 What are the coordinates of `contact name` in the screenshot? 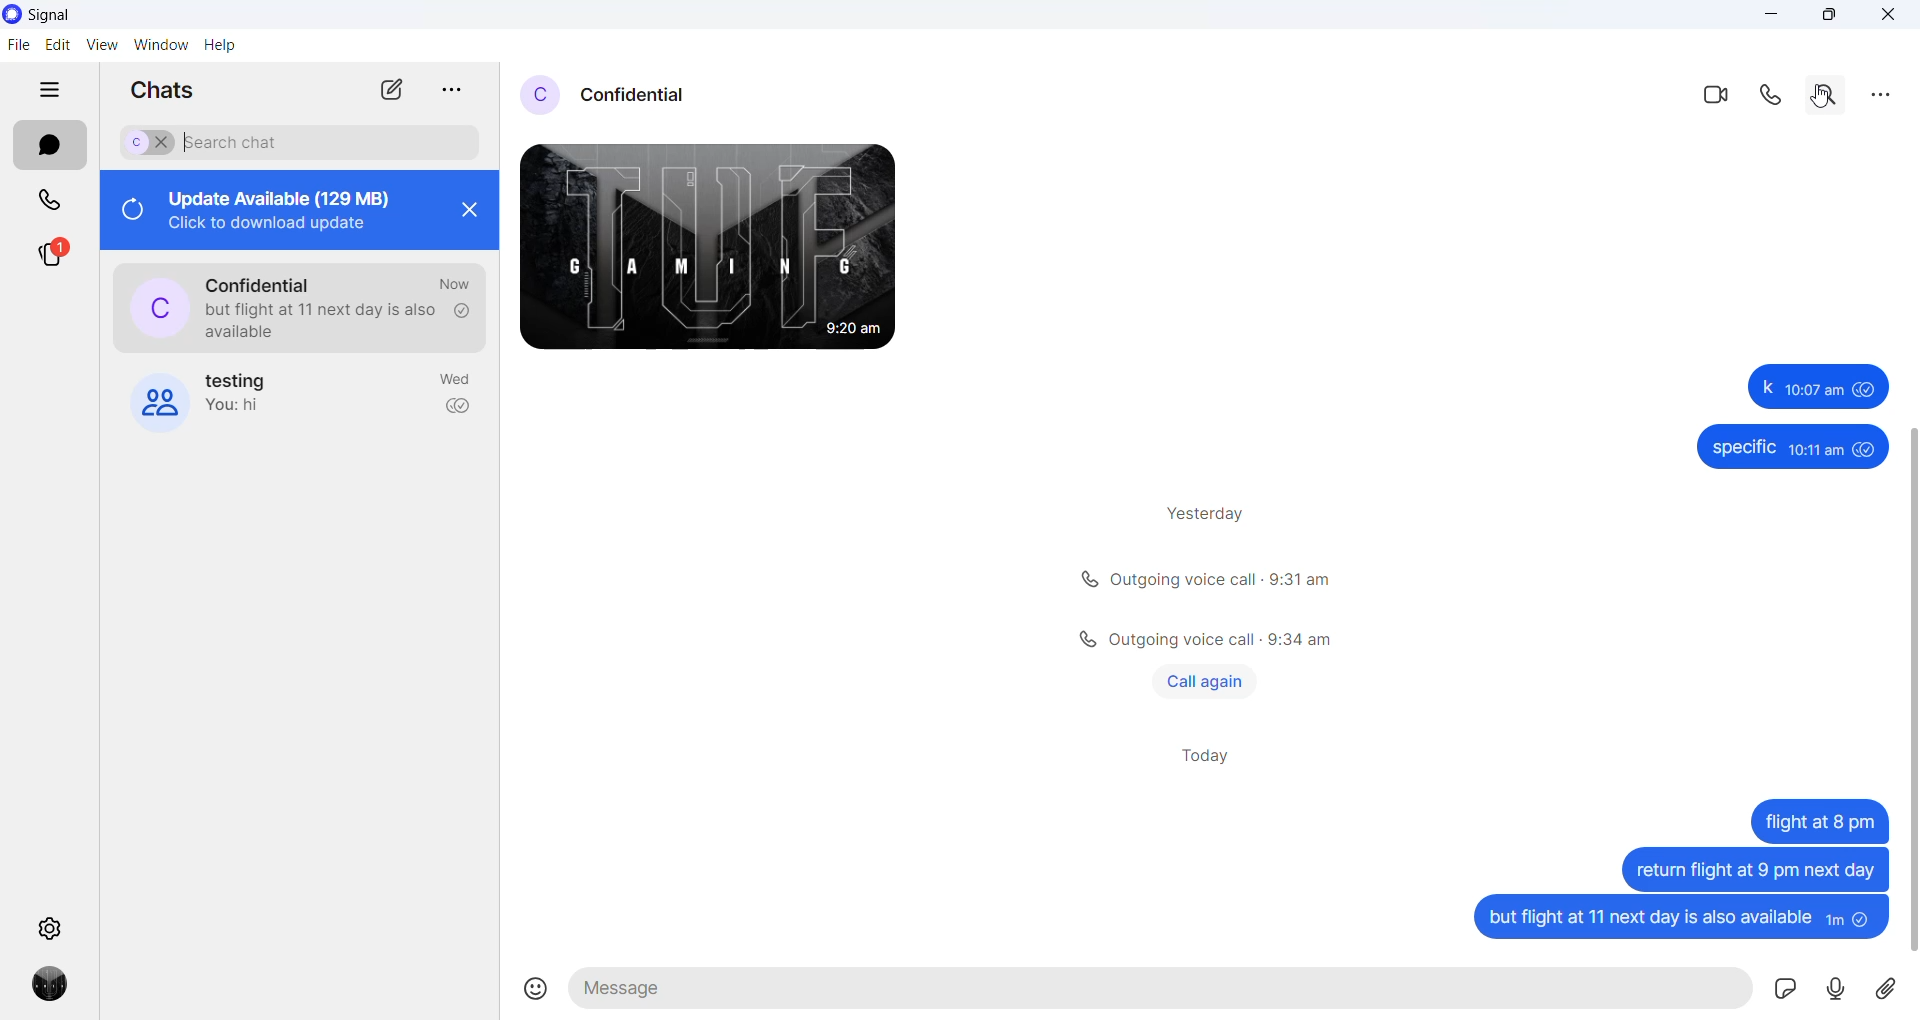 It's located at (647, 92).